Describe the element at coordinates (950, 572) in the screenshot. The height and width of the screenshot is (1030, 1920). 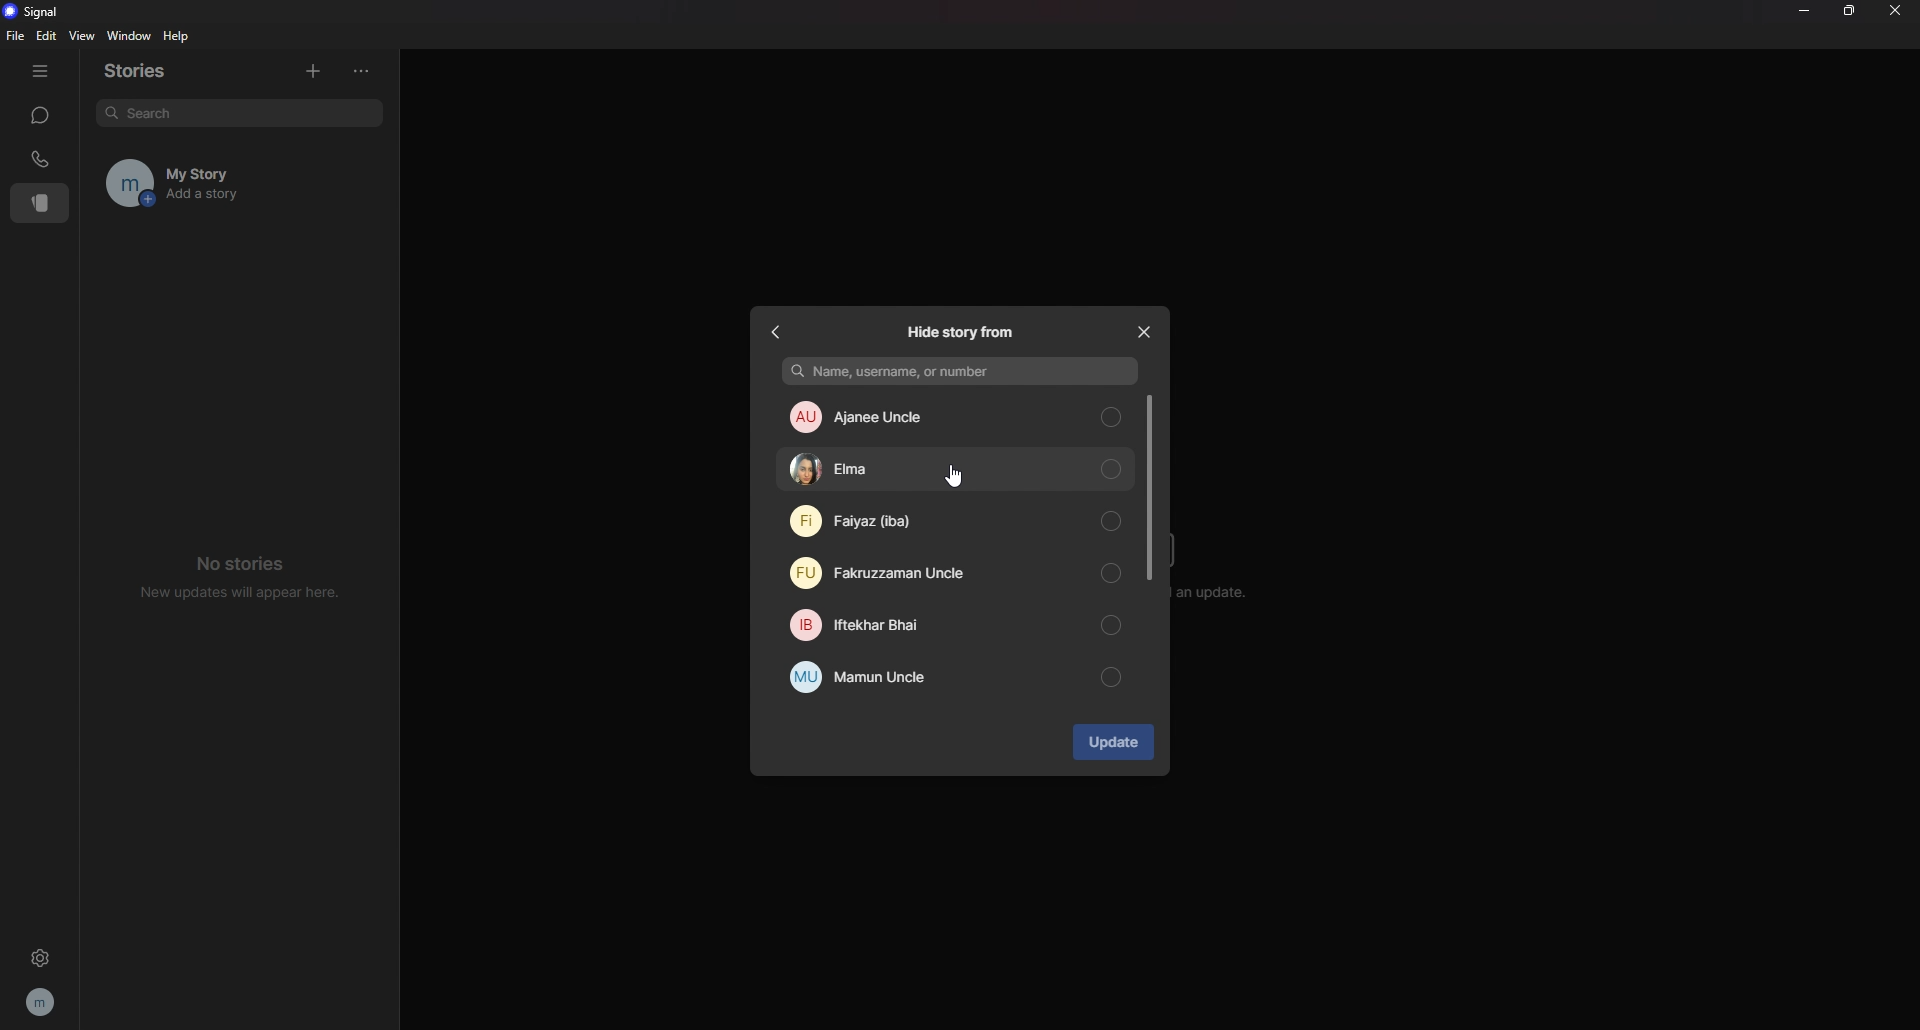
I see `fakruzzaman uncle` at that location.